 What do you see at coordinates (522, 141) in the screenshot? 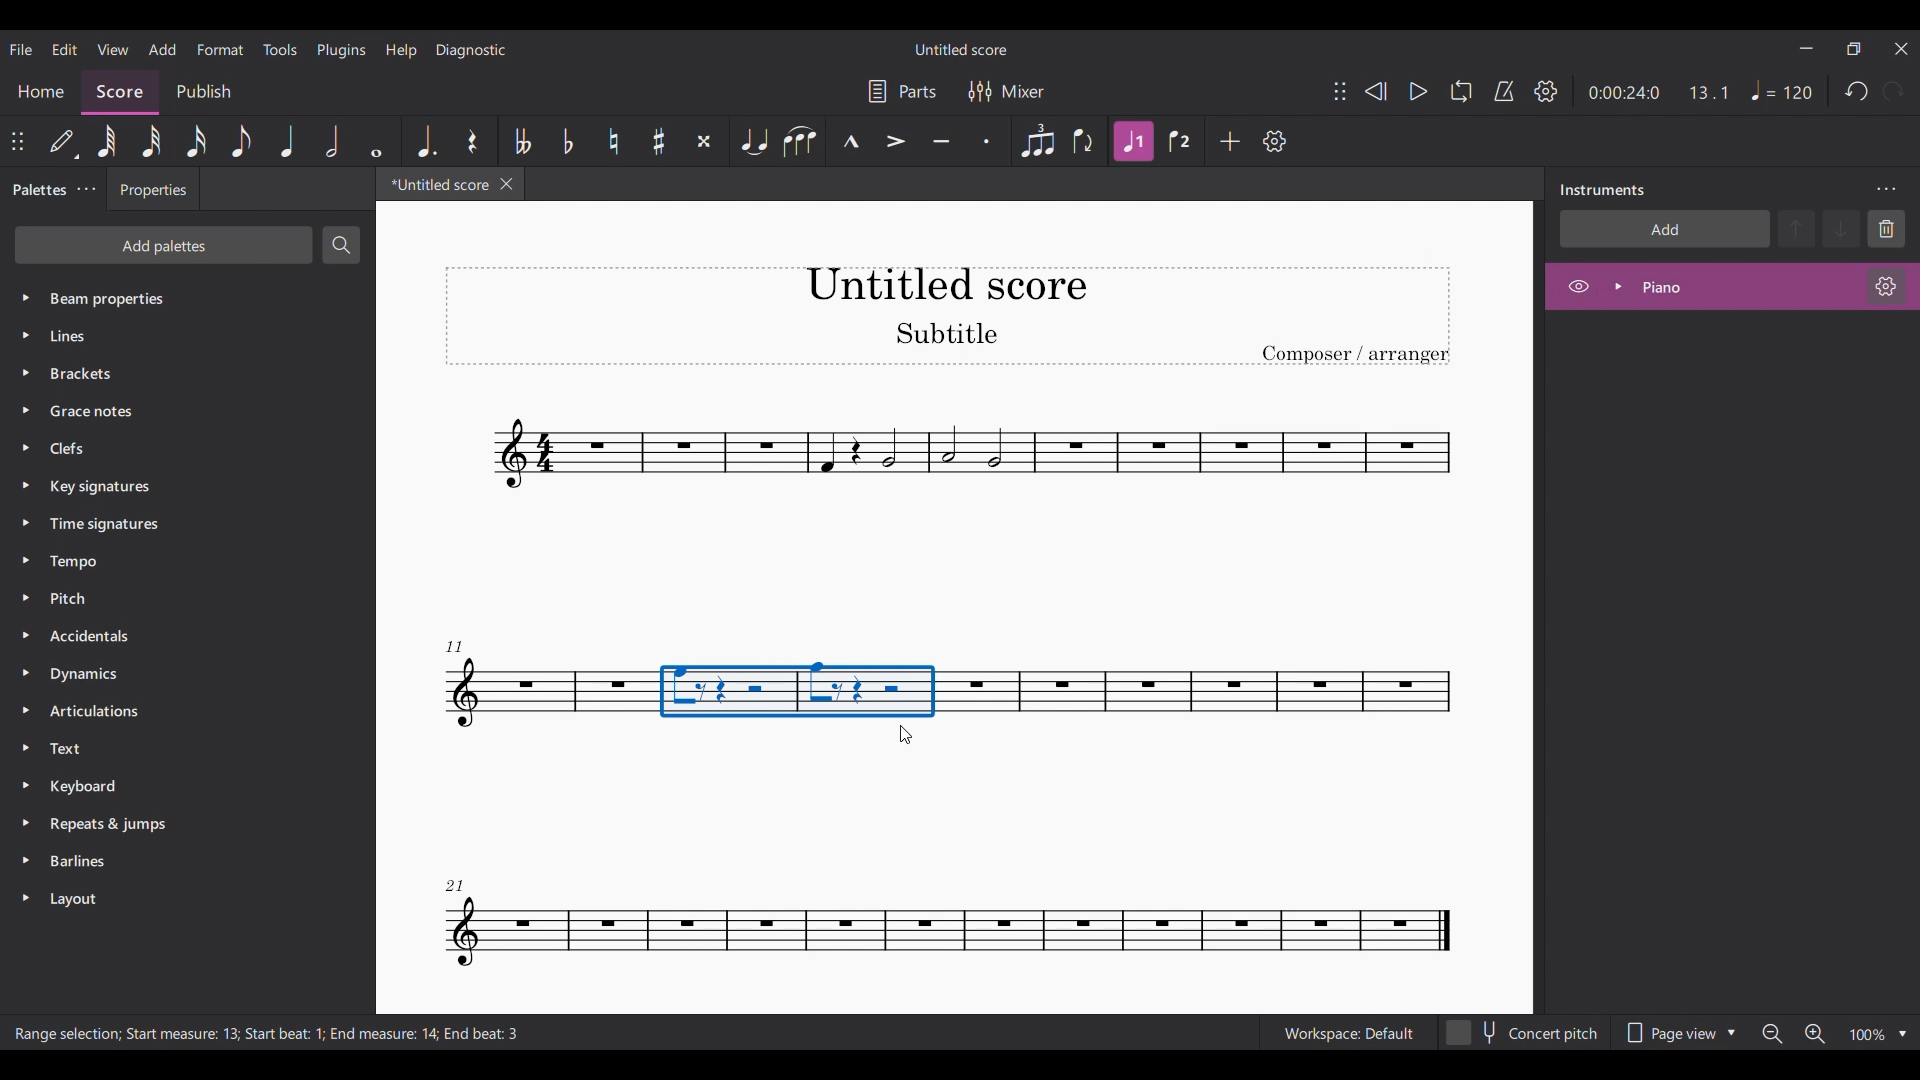
I see `Toggle double flat` at bounding box center [522, 141].